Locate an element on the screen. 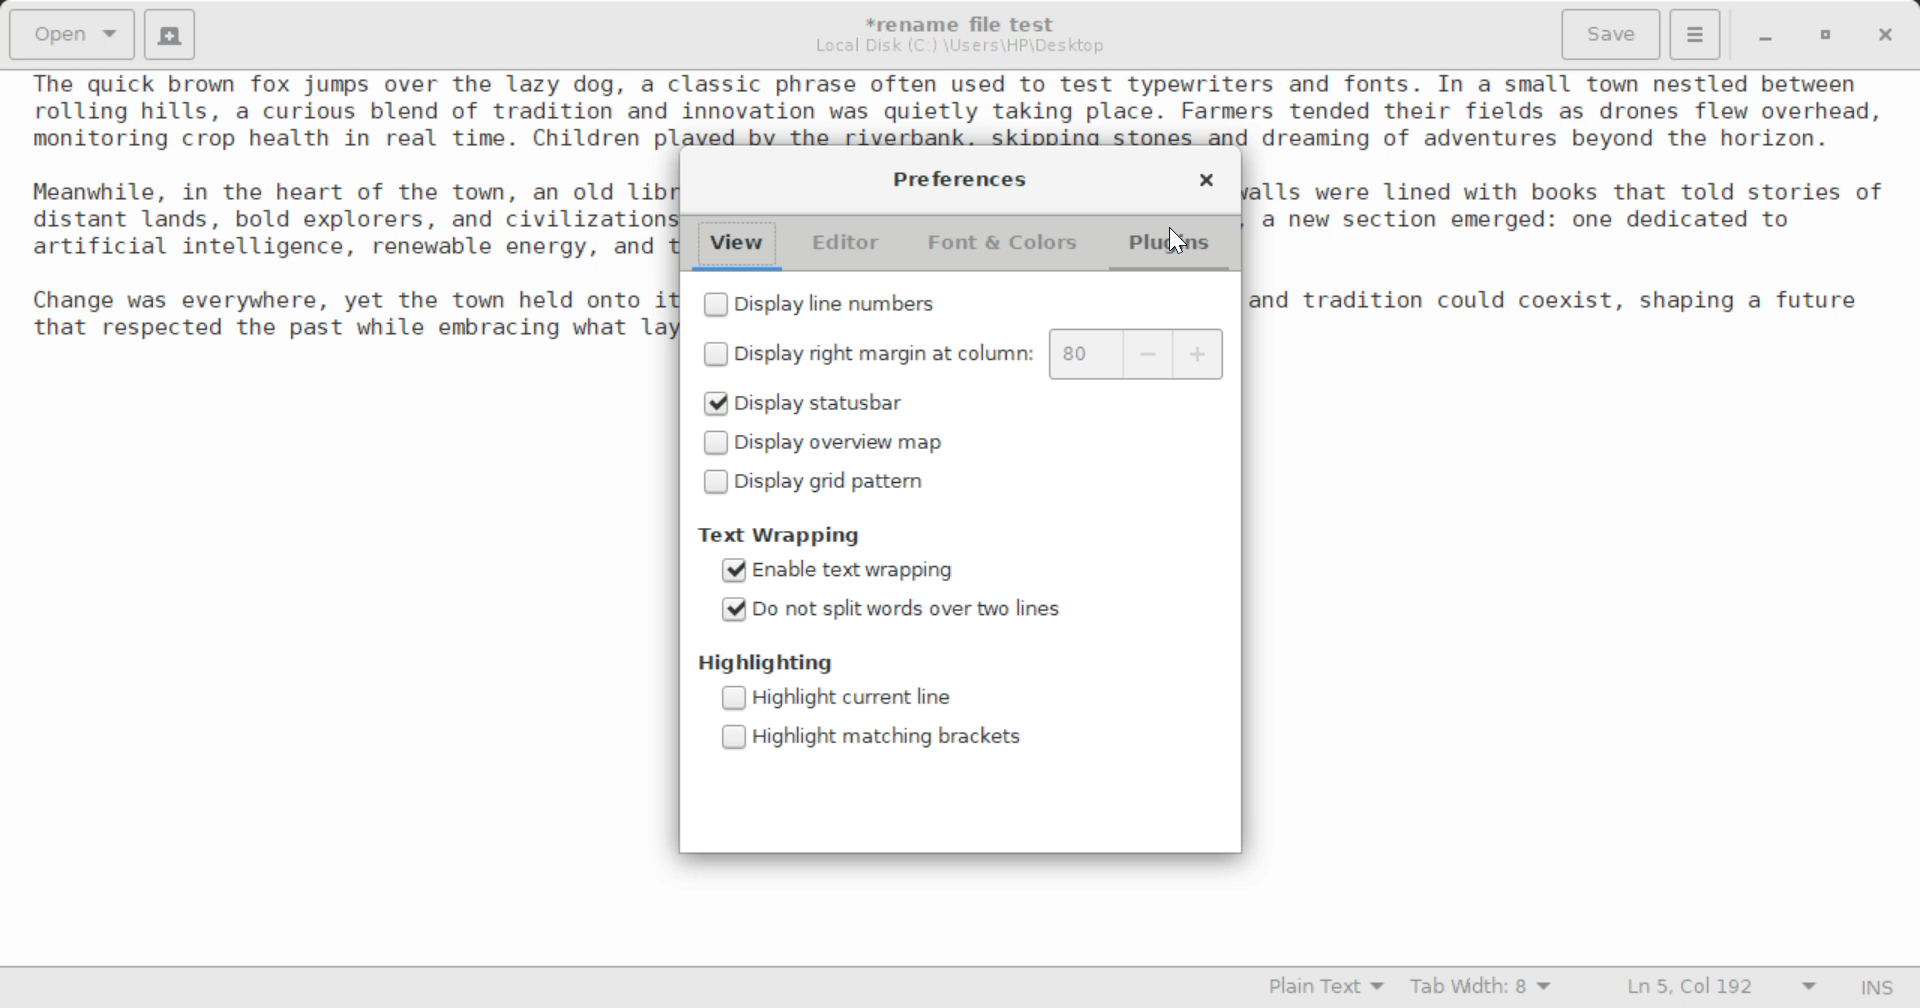 The image size is (1920, 1008). Input Mode is located at coordinates (1877, 990).